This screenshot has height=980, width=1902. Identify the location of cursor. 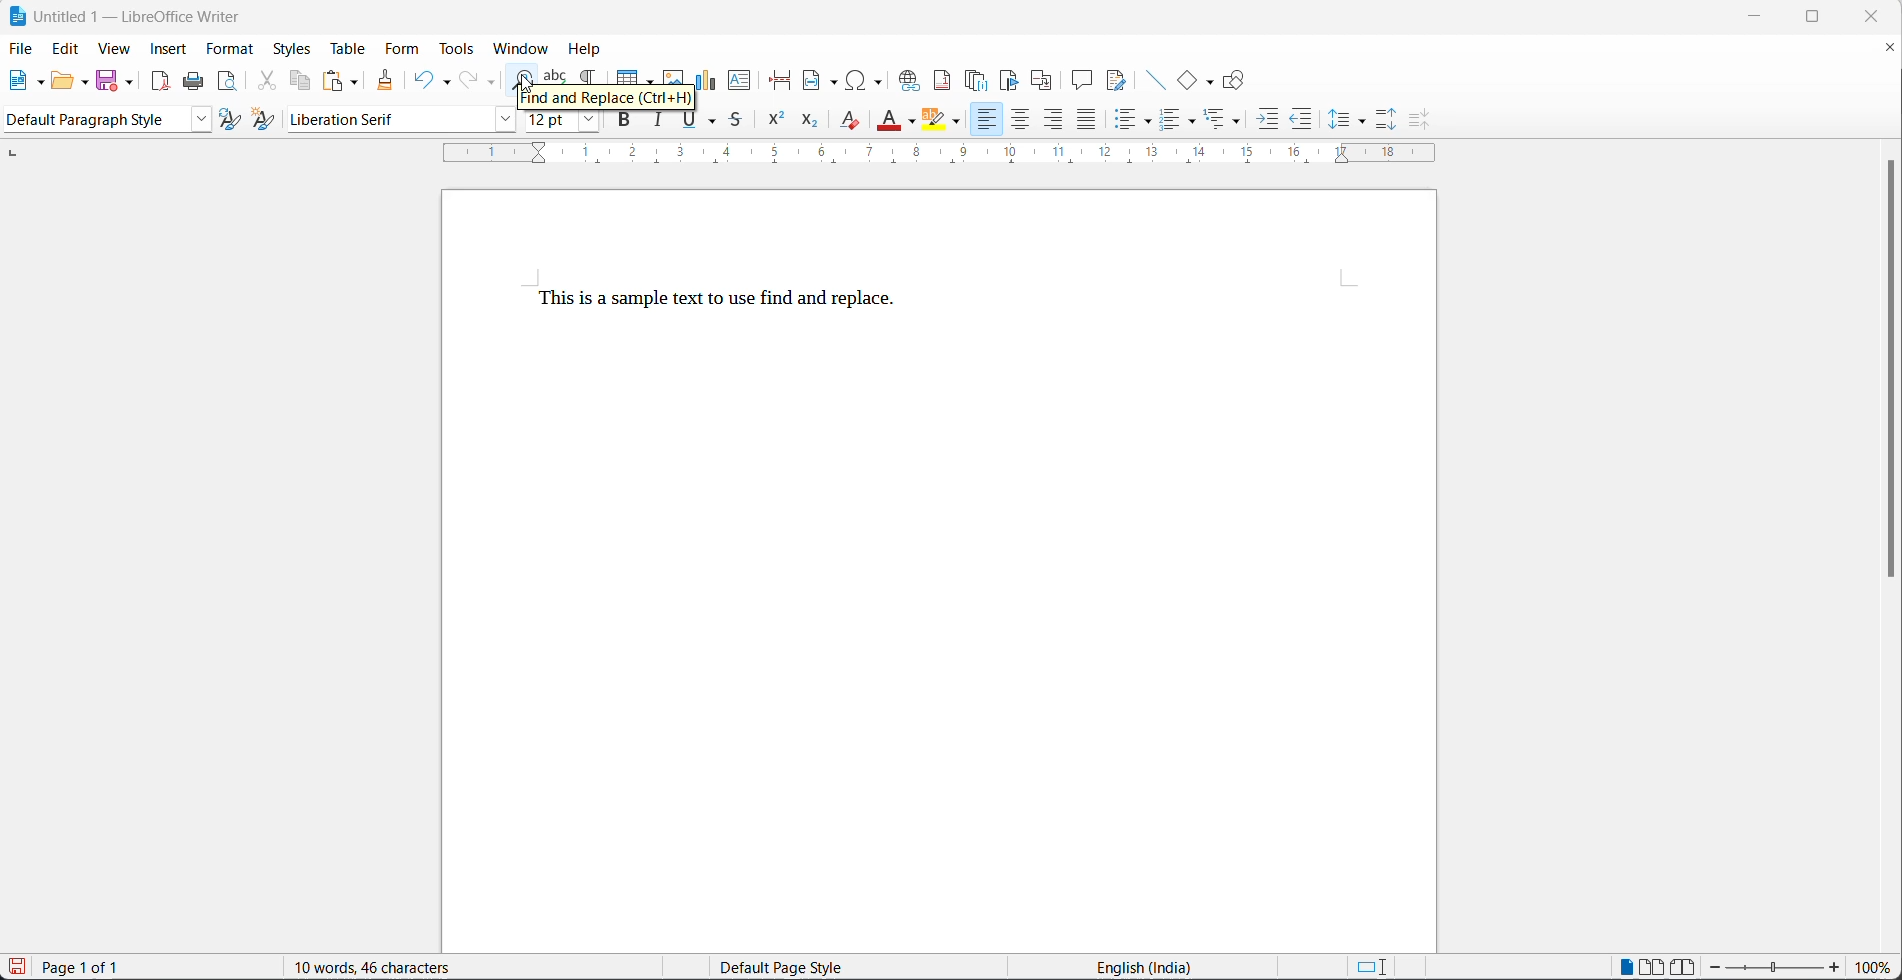
(525, 83).